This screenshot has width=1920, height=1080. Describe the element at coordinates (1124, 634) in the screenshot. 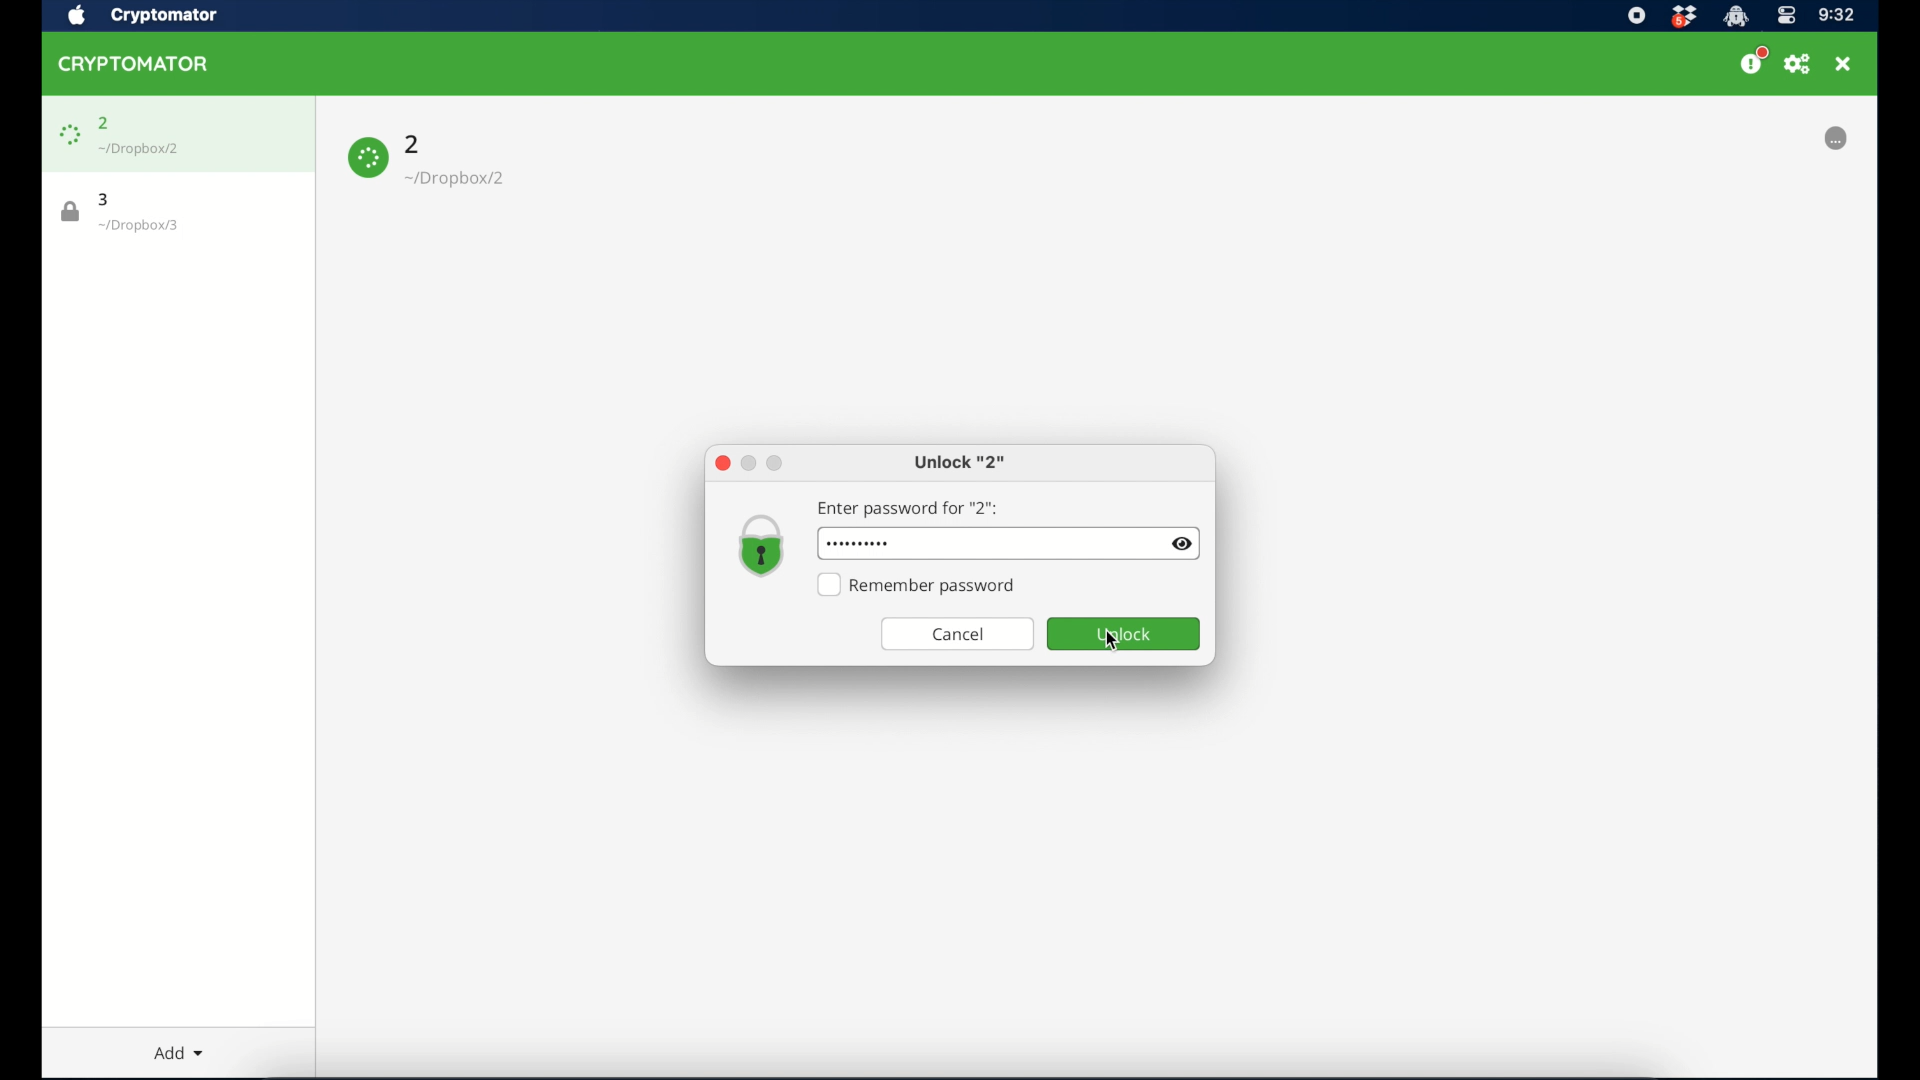

I see `unlock` at that location.